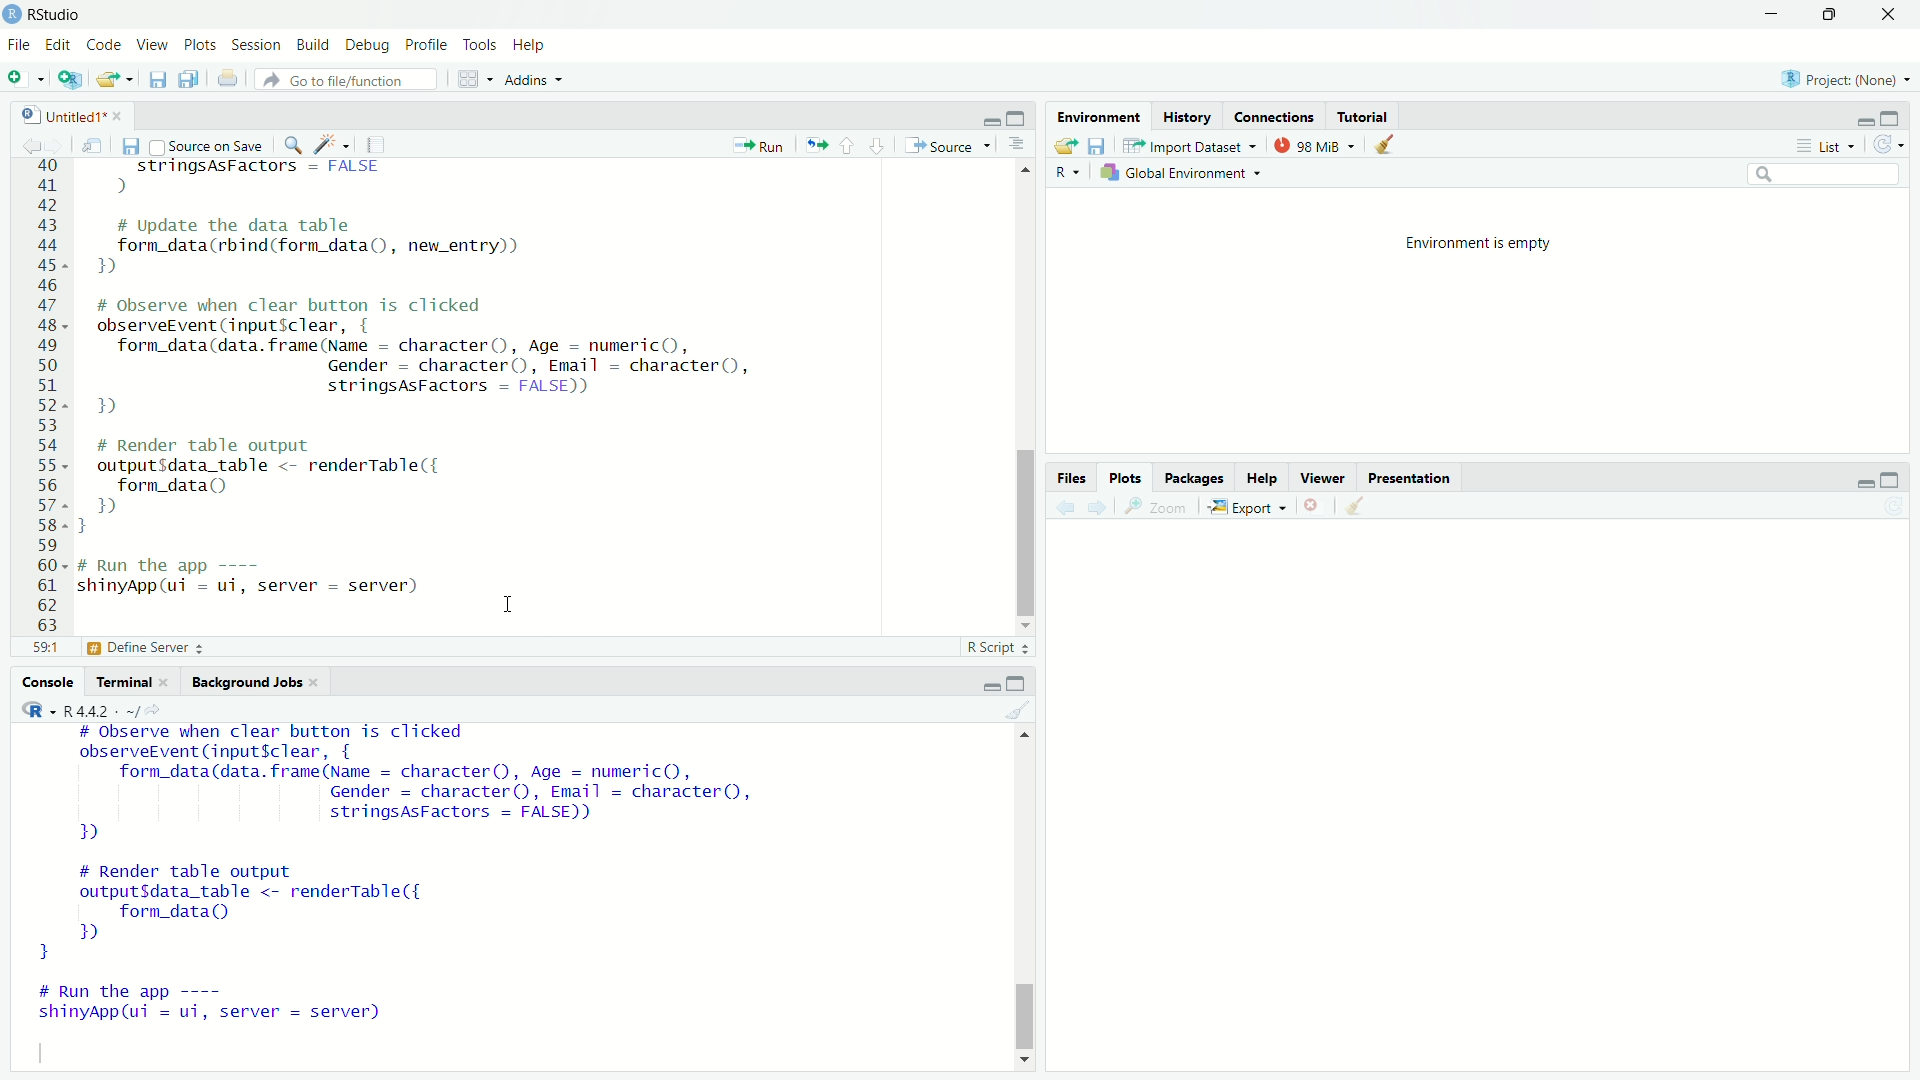 Image resolution: width=1920 pixels, height=1080 pixels. I want to click on view a larger version of the plot in new window, so click(1155, 507).